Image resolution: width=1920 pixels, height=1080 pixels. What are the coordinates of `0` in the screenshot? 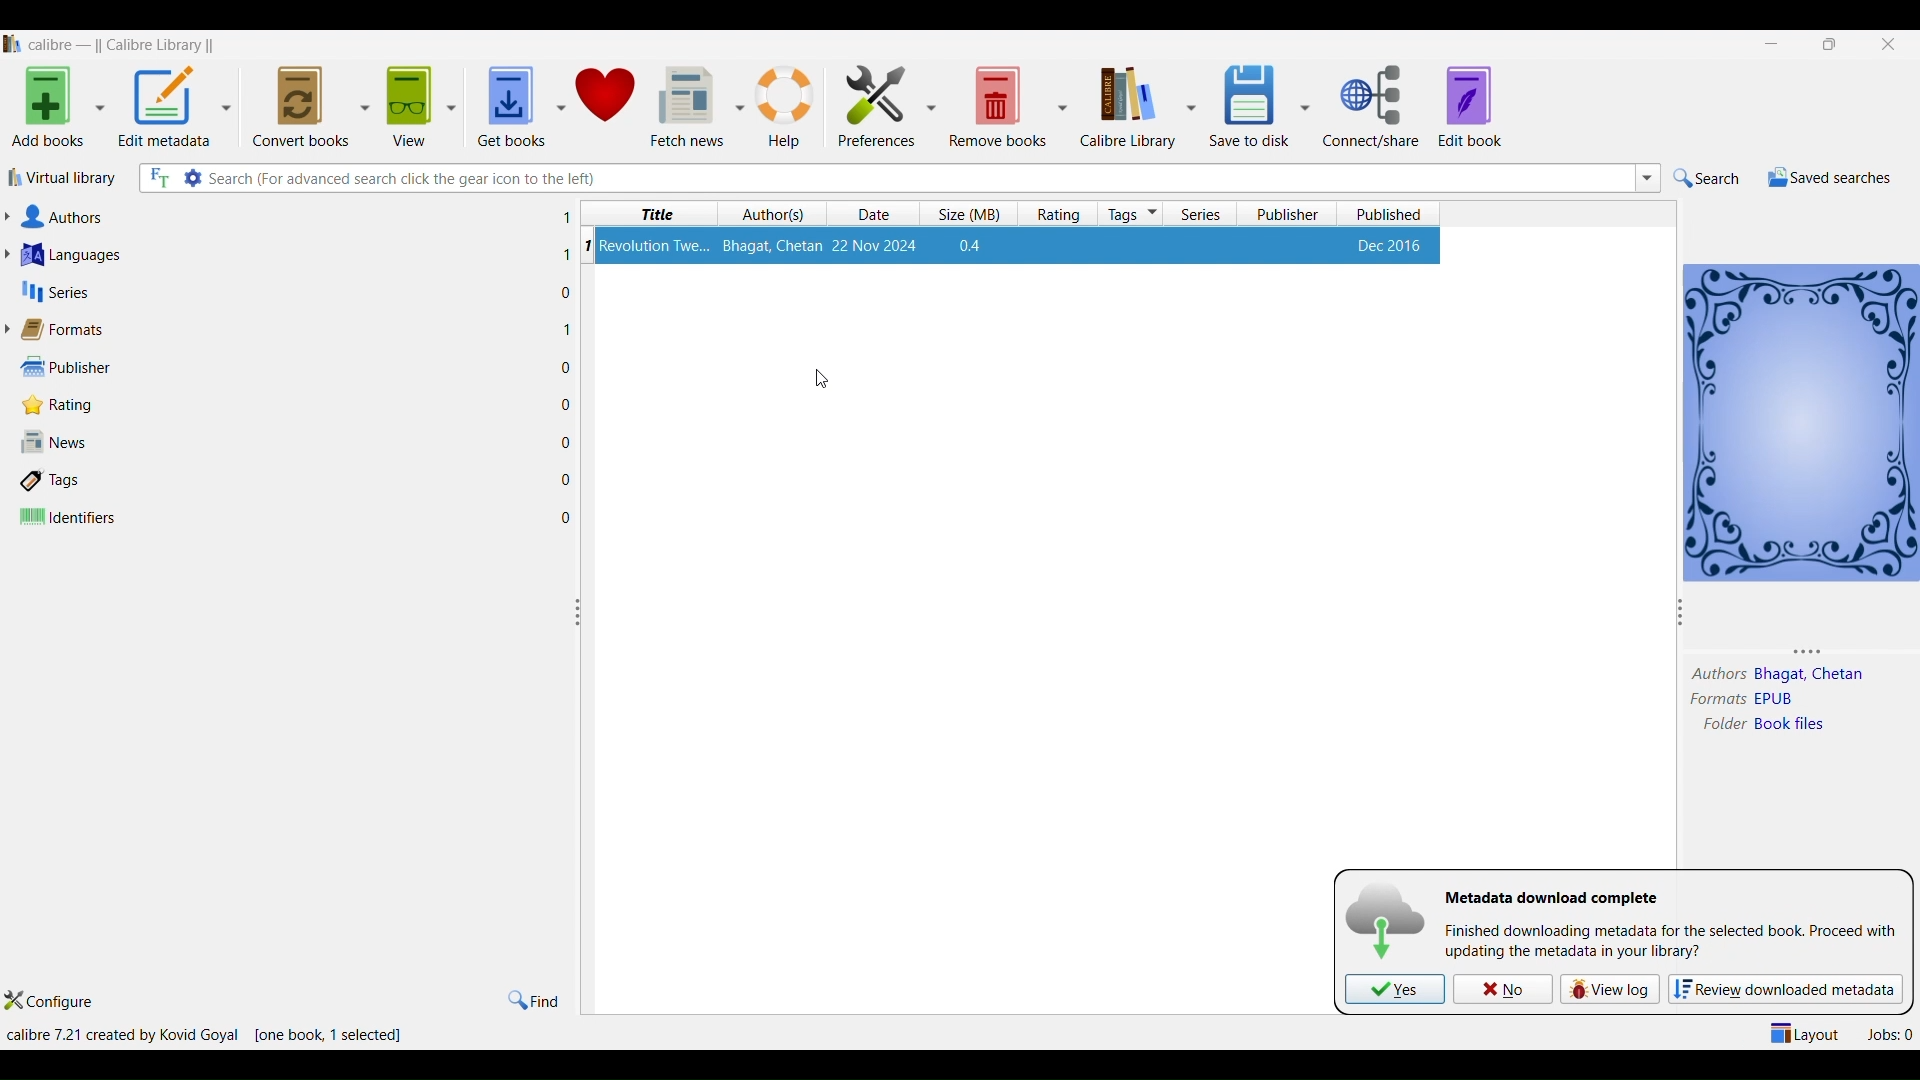 It's located at (567, 439).